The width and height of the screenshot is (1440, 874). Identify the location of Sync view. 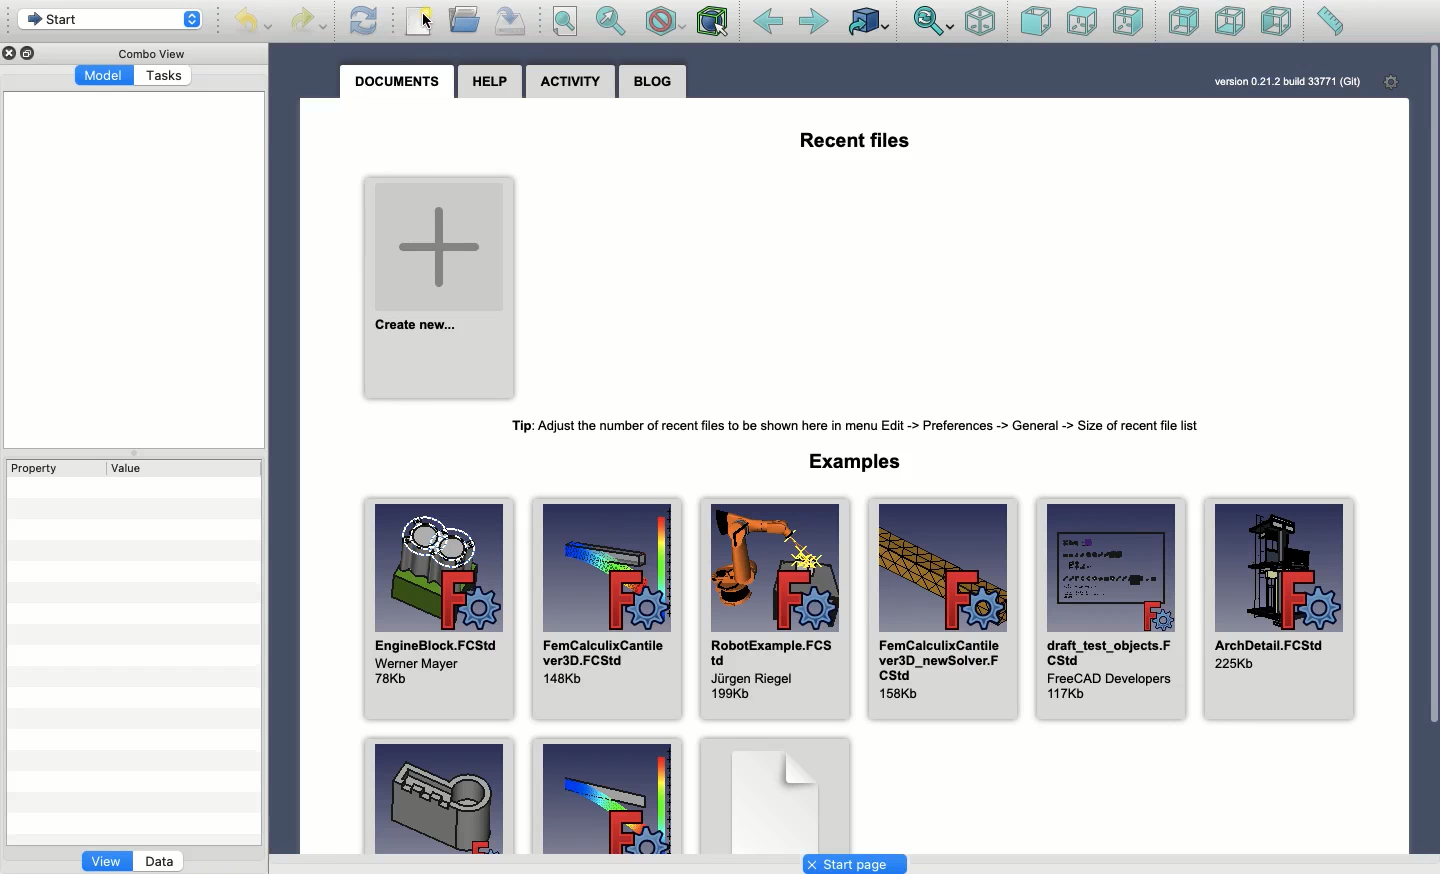
(933, 21).